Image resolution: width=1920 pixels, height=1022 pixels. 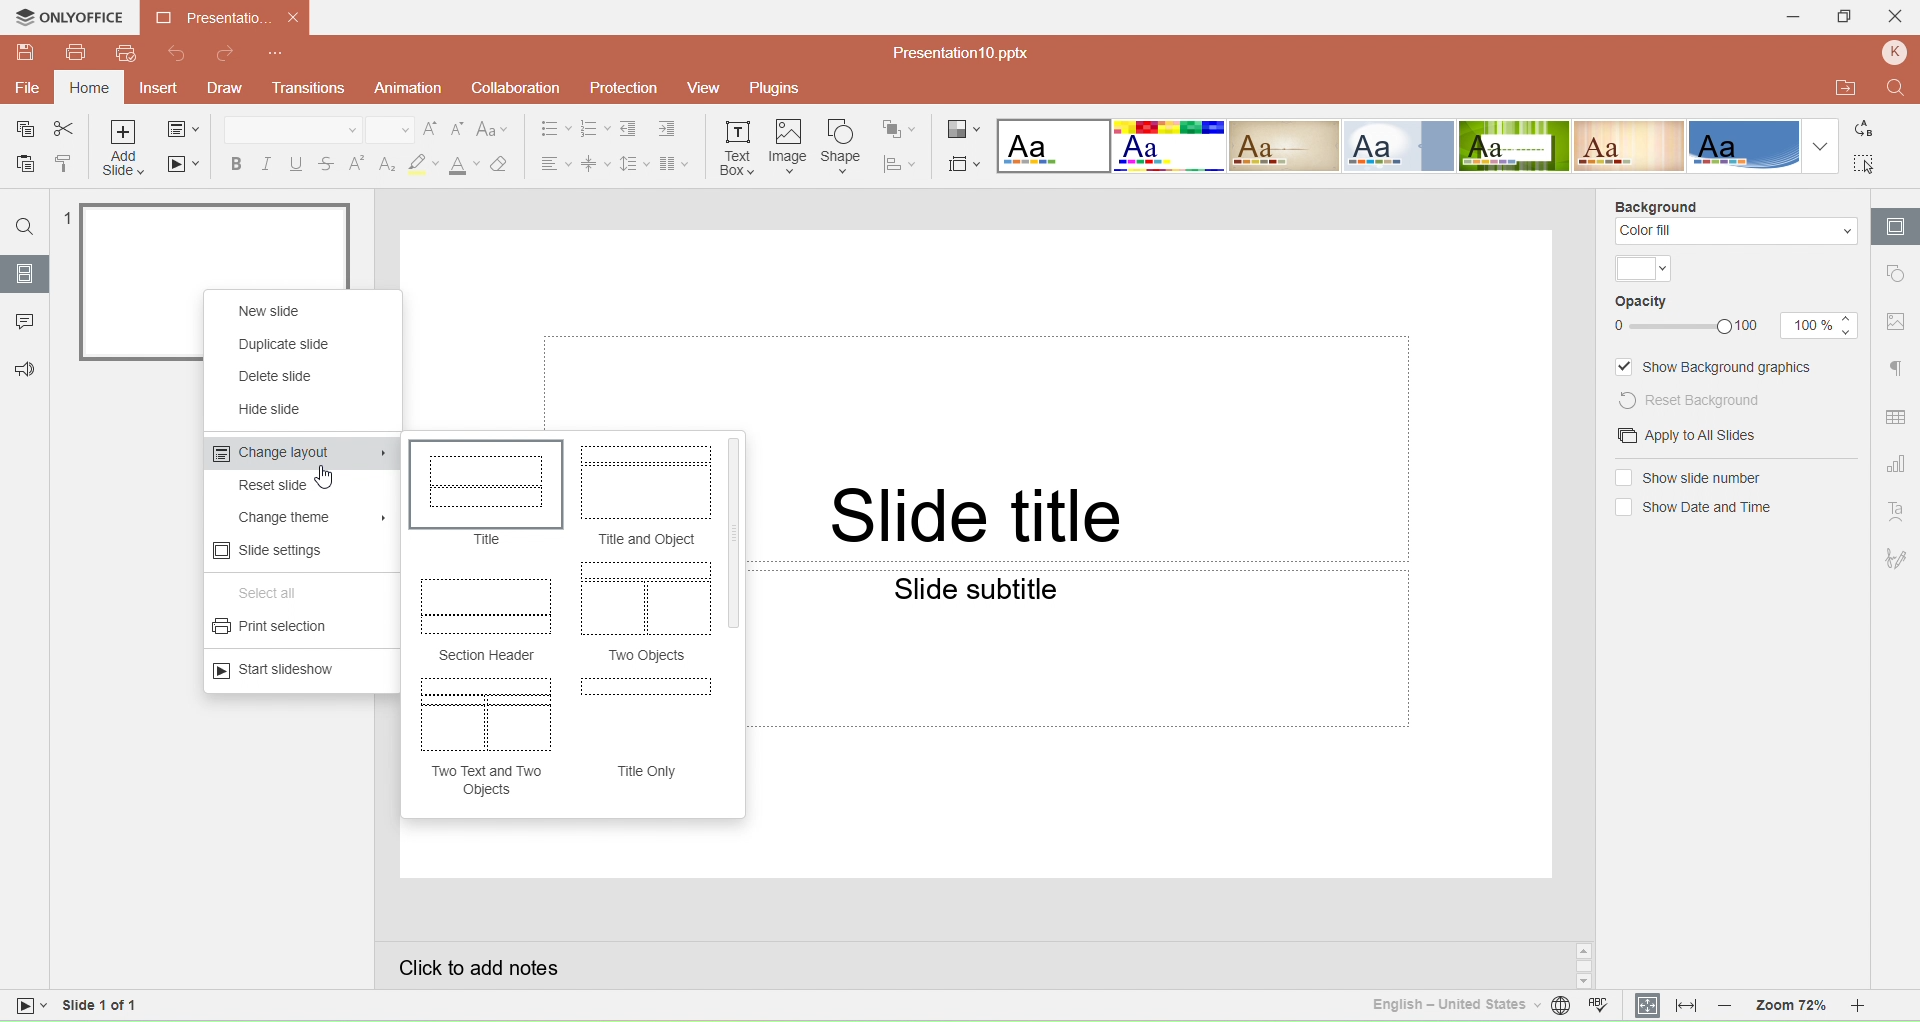 What do you see at coordinates (231, 87) in the screenshot?
I see `Draw` at bounding box center [231, 87].